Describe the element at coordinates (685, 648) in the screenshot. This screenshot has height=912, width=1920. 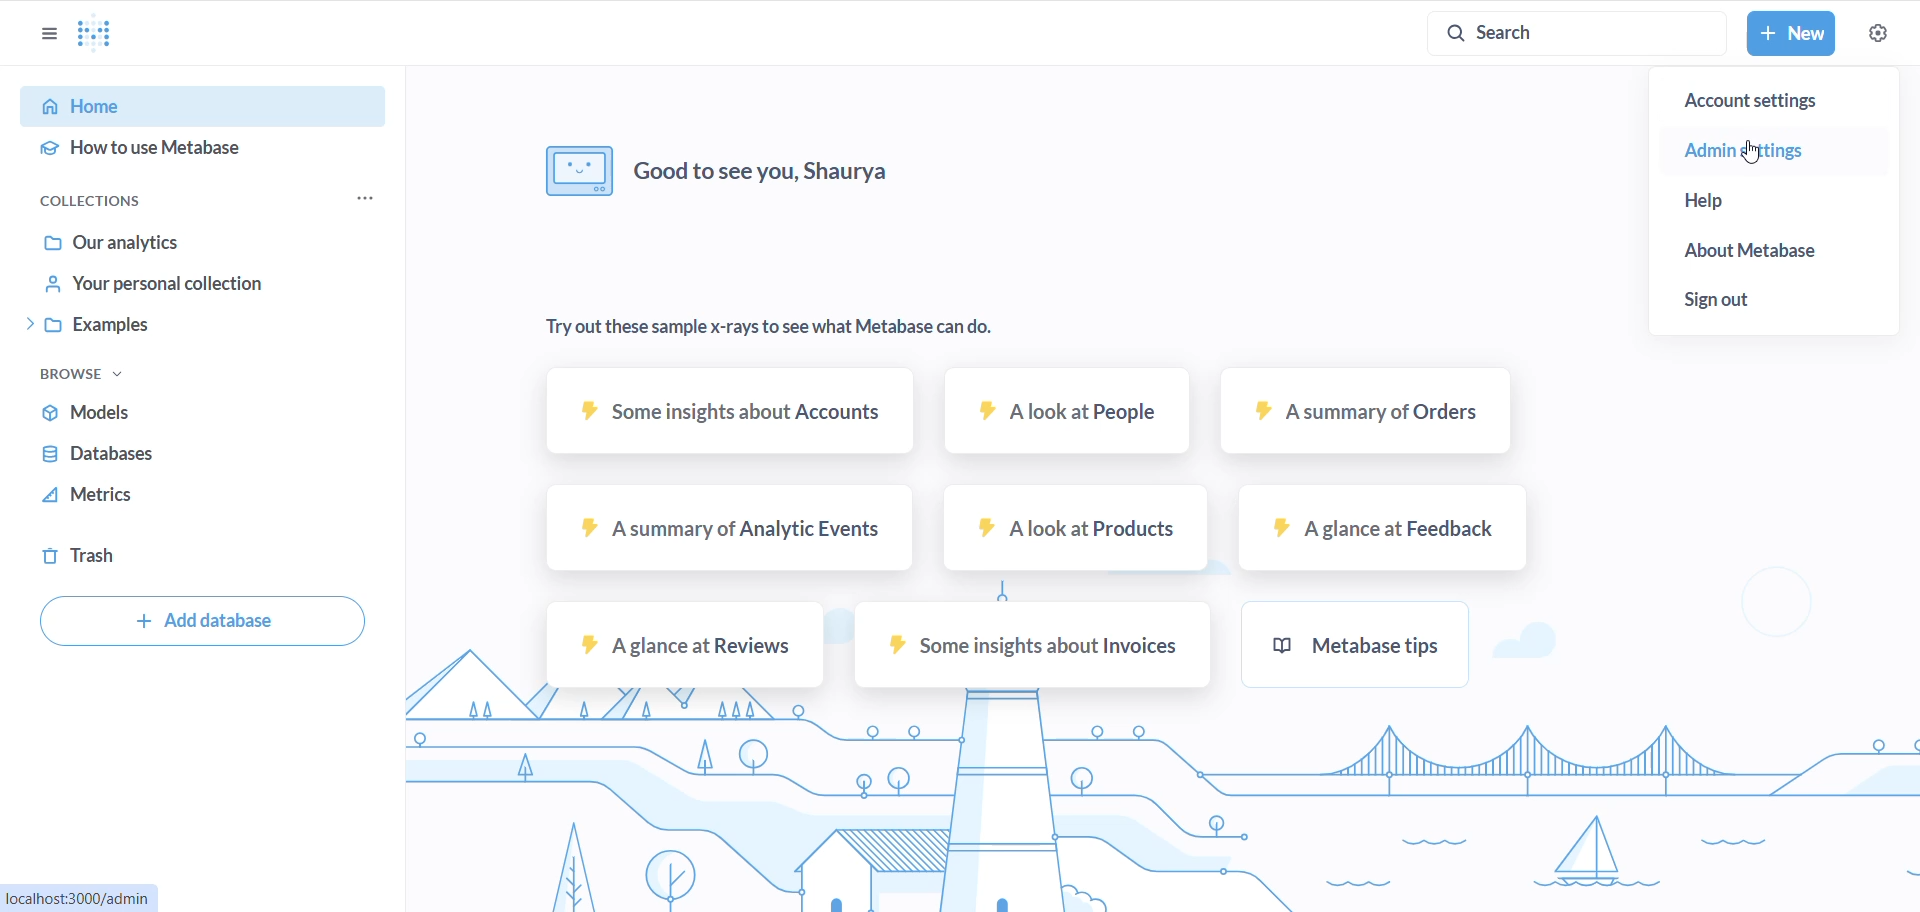
I see `A glance at reviews sample` at that location.